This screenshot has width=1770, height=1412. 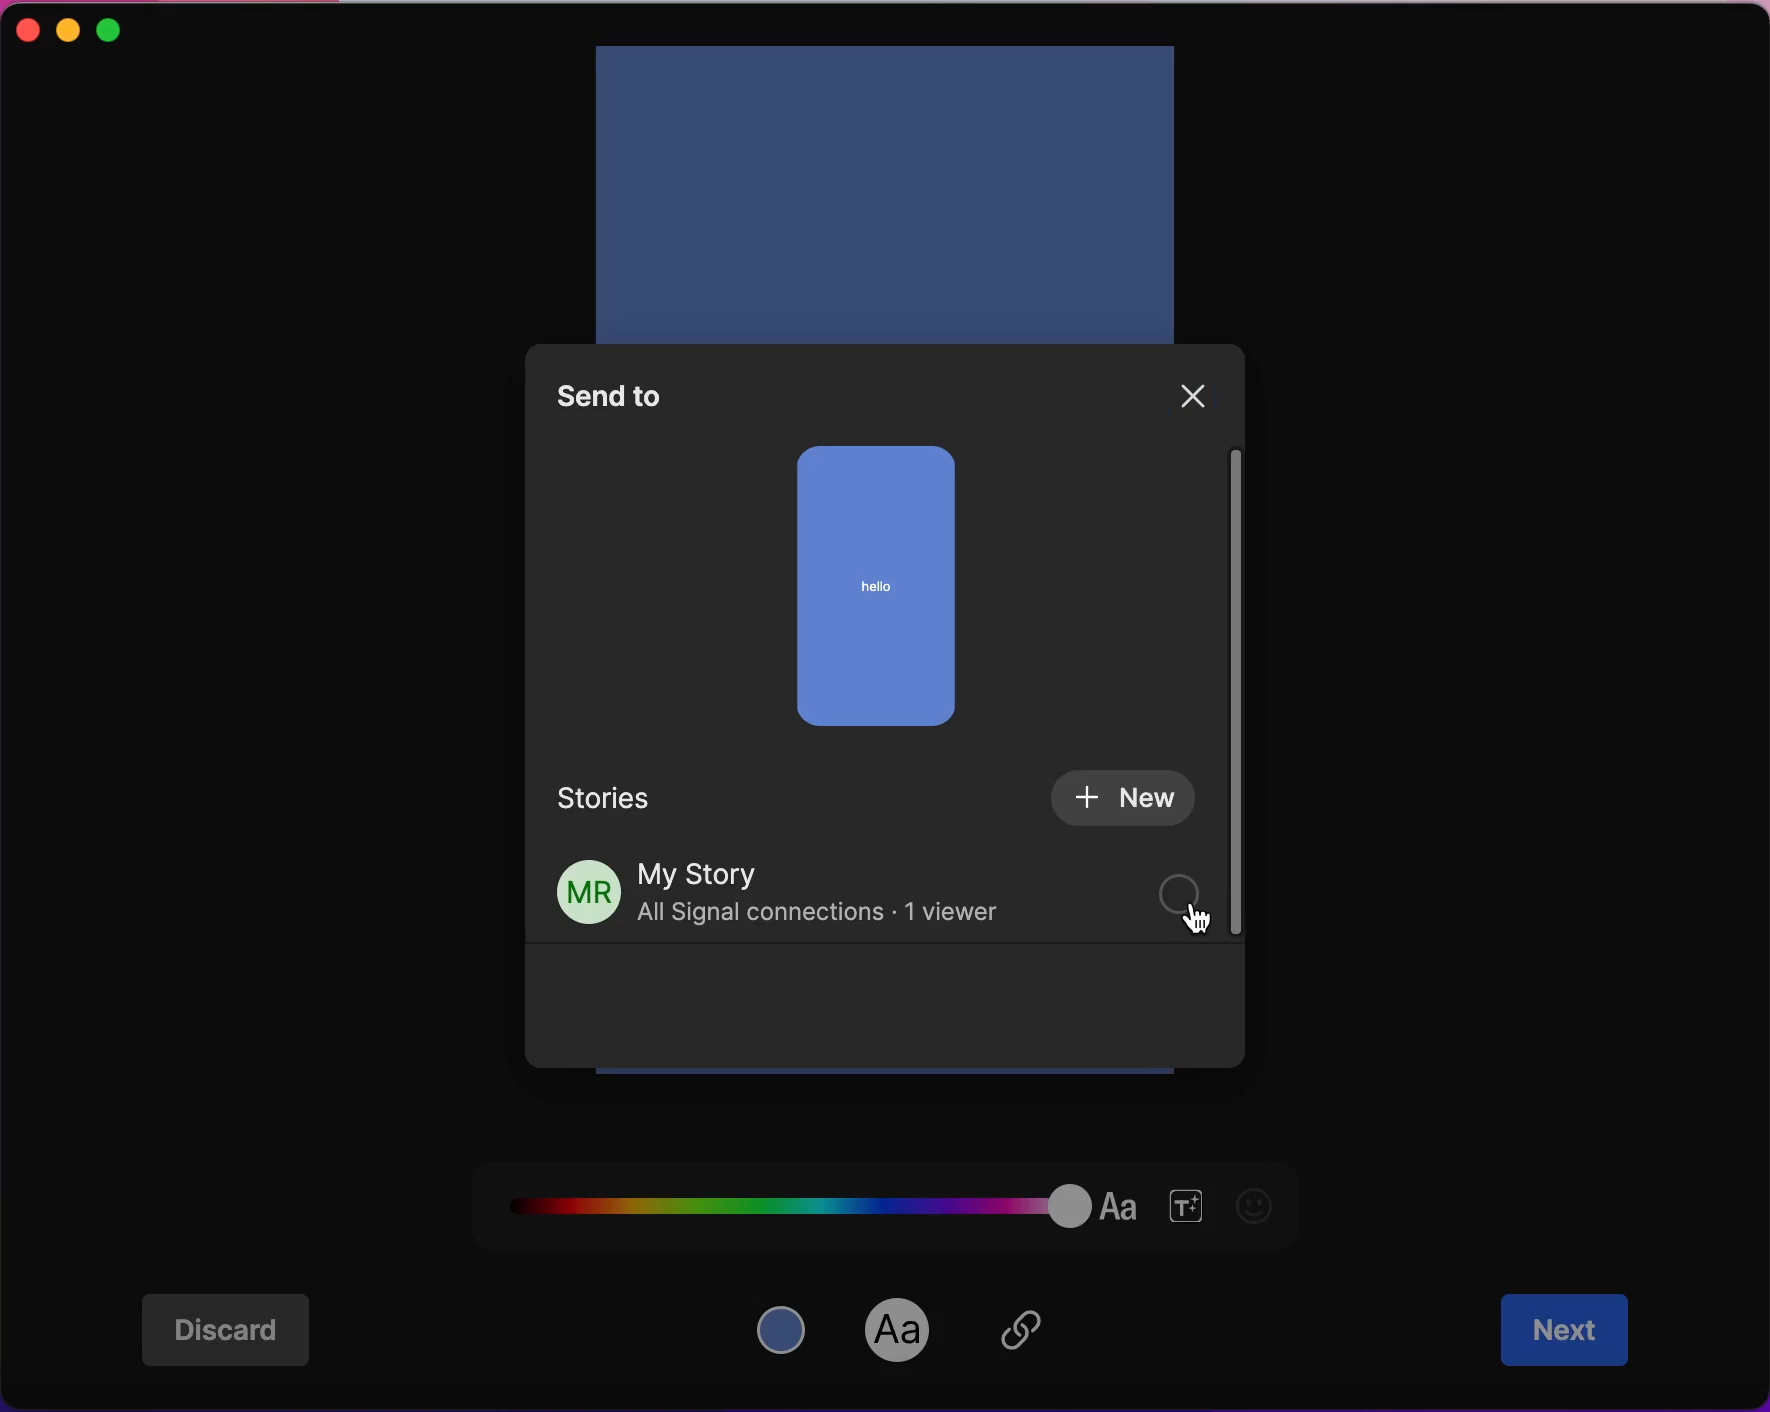 What do you see at coordinates (25, 32) in the screenshot?
I see `close` at bounding box center [25, 32].